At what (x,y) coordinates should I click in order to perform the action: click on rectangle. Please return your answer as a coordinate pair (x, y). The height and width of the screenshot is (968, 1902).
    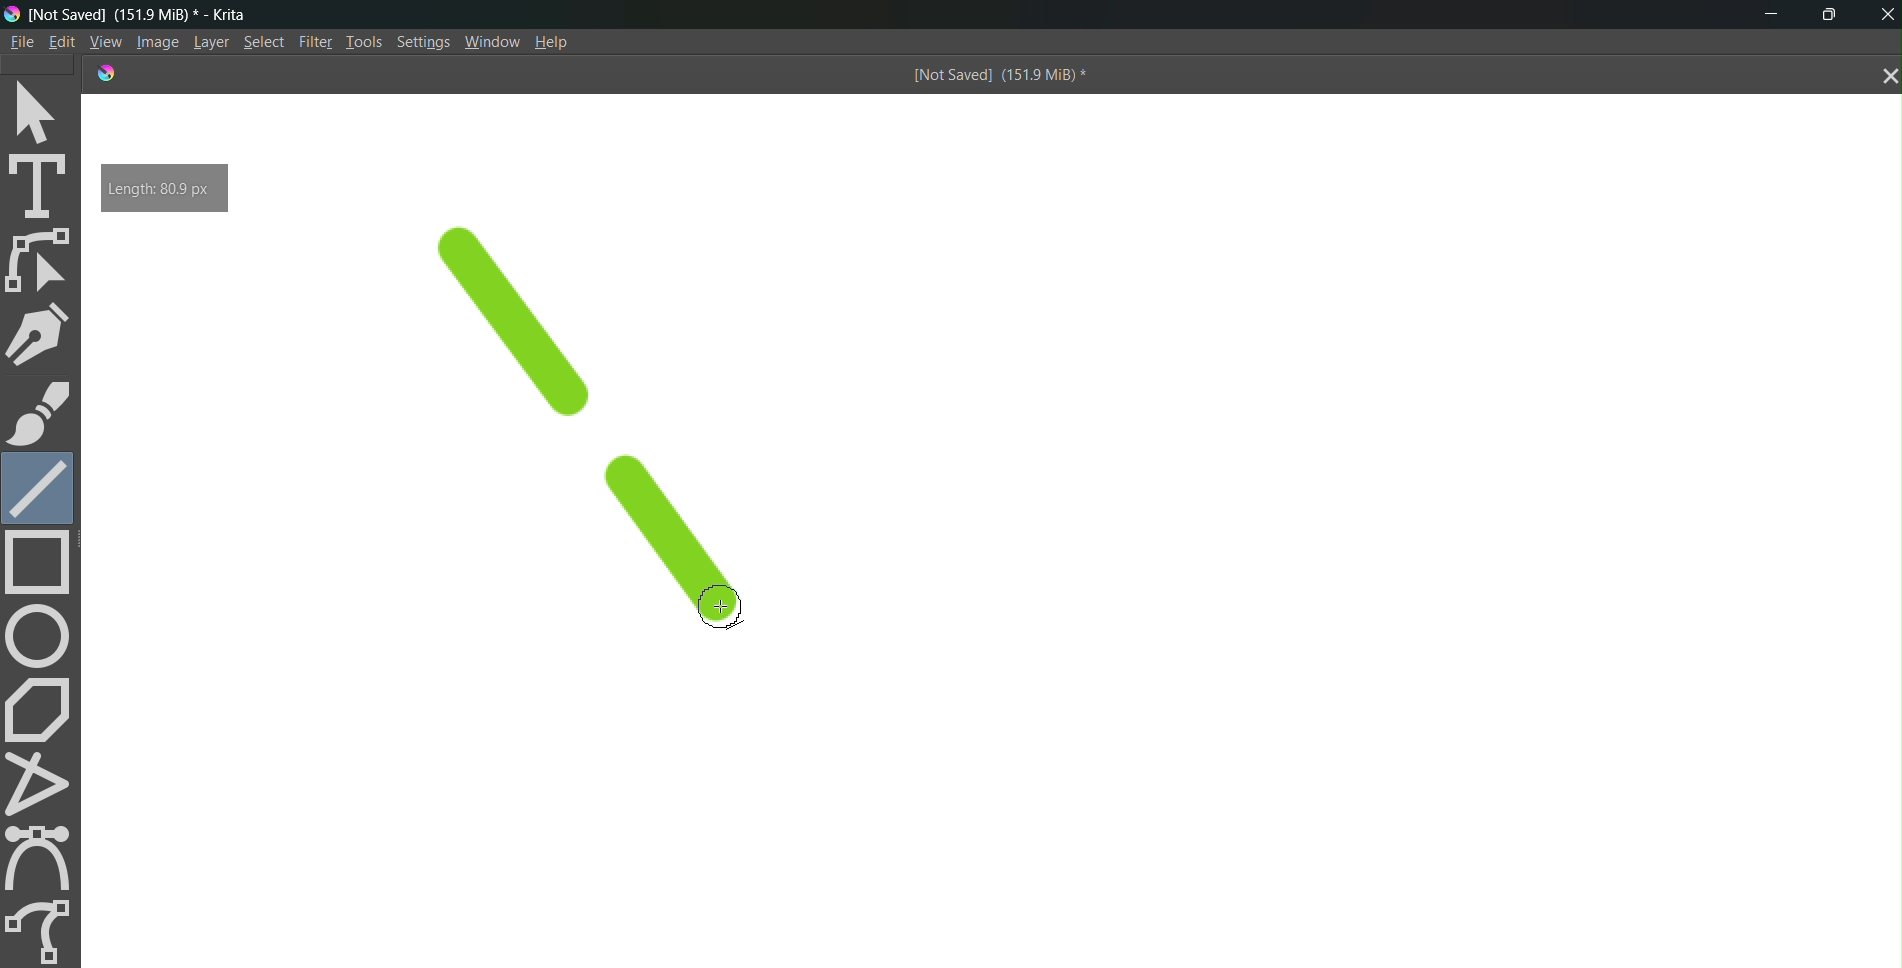
    Looking at the image, I should click on (44, 564).